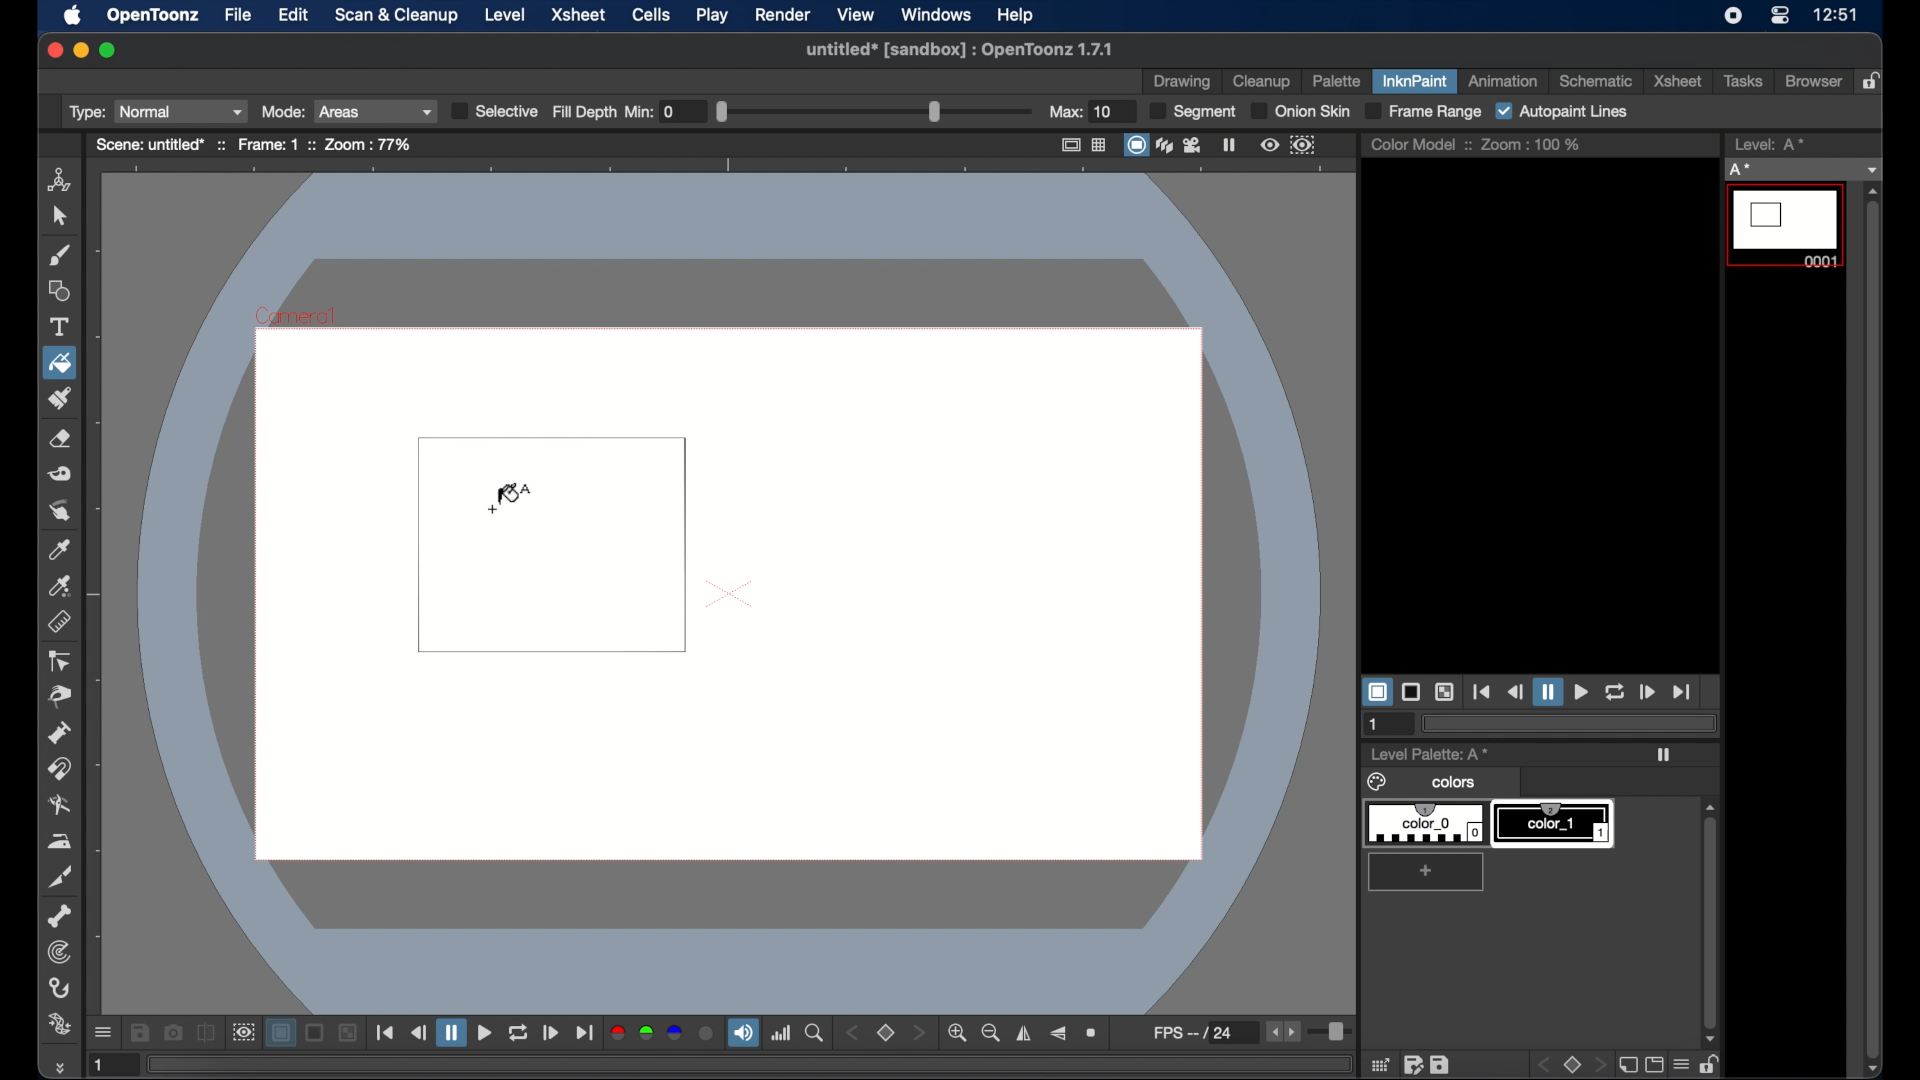  What do you see at coordinates (60, 877) in the screenshot?
I see `cutter tool` at bounding box center [60, 877].